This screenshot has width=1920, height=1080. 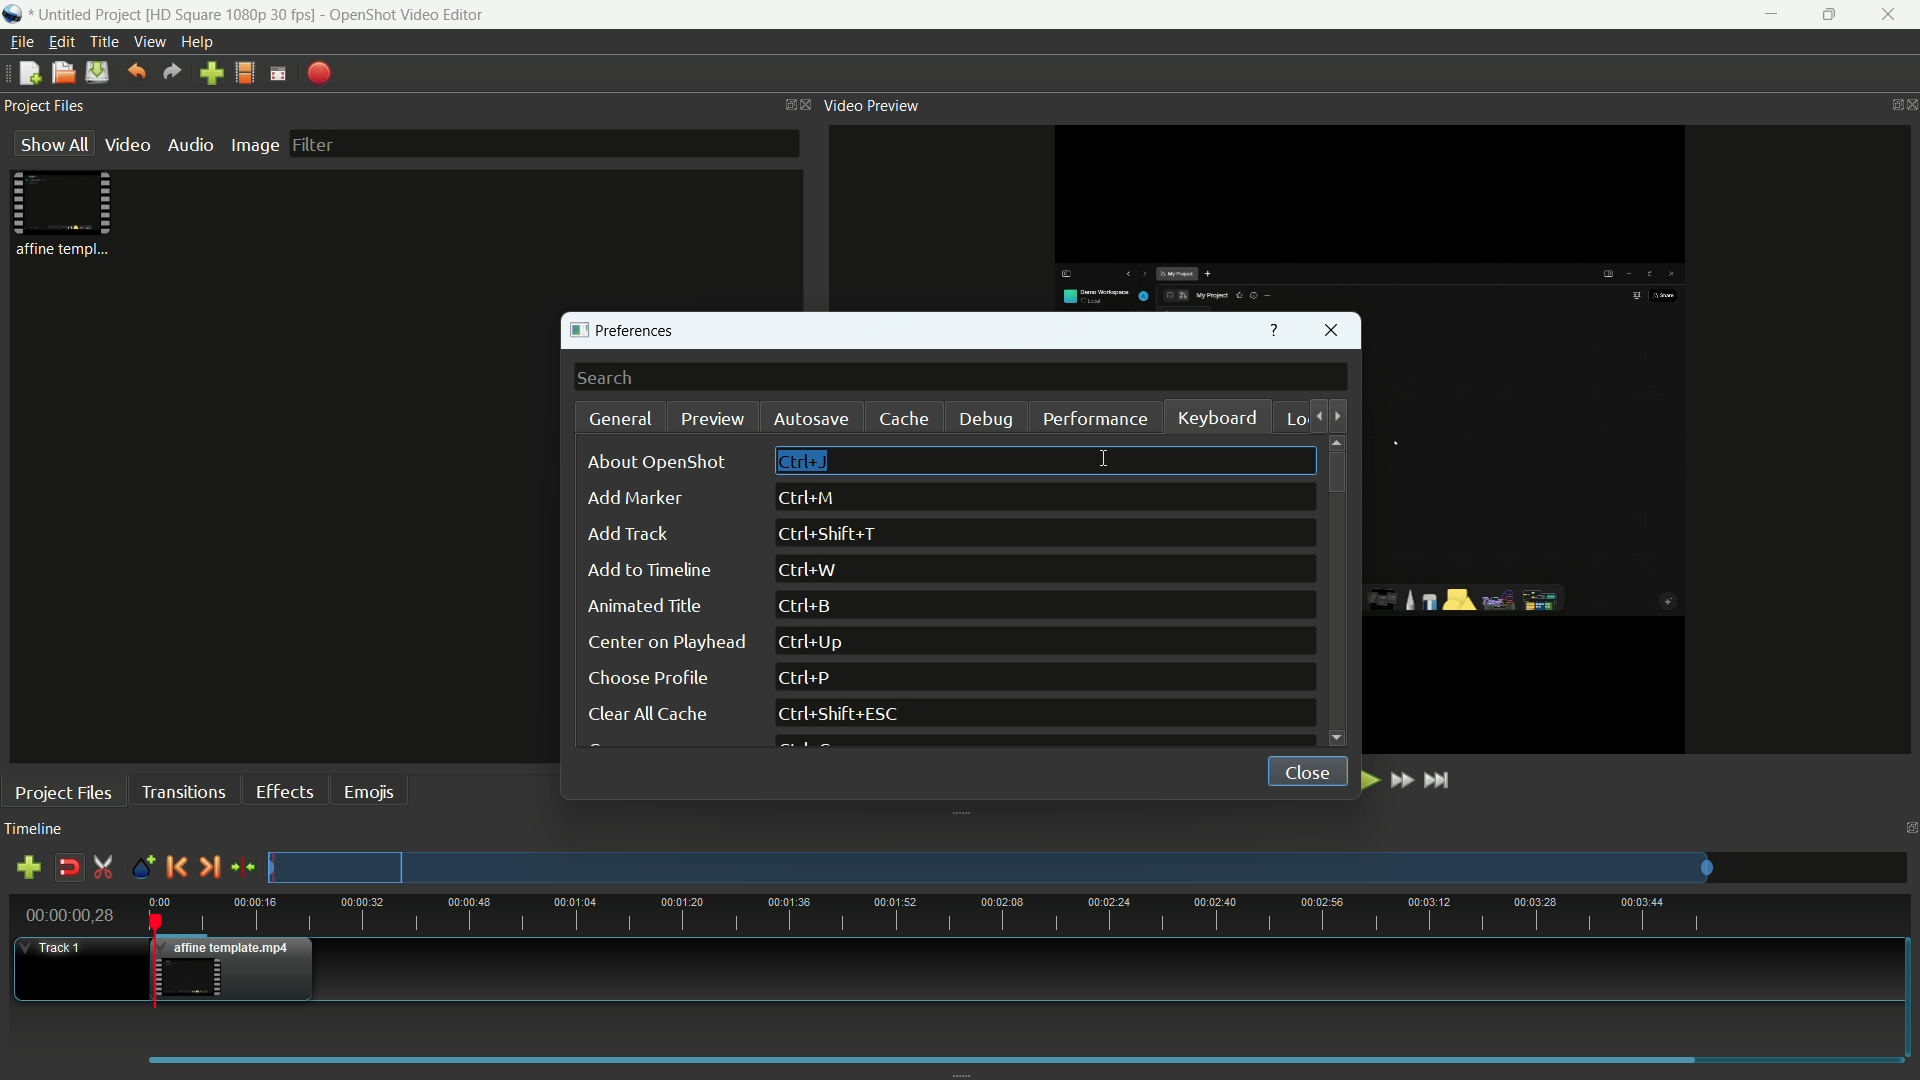 I want to click on close window, so click(x=1333, y=333).